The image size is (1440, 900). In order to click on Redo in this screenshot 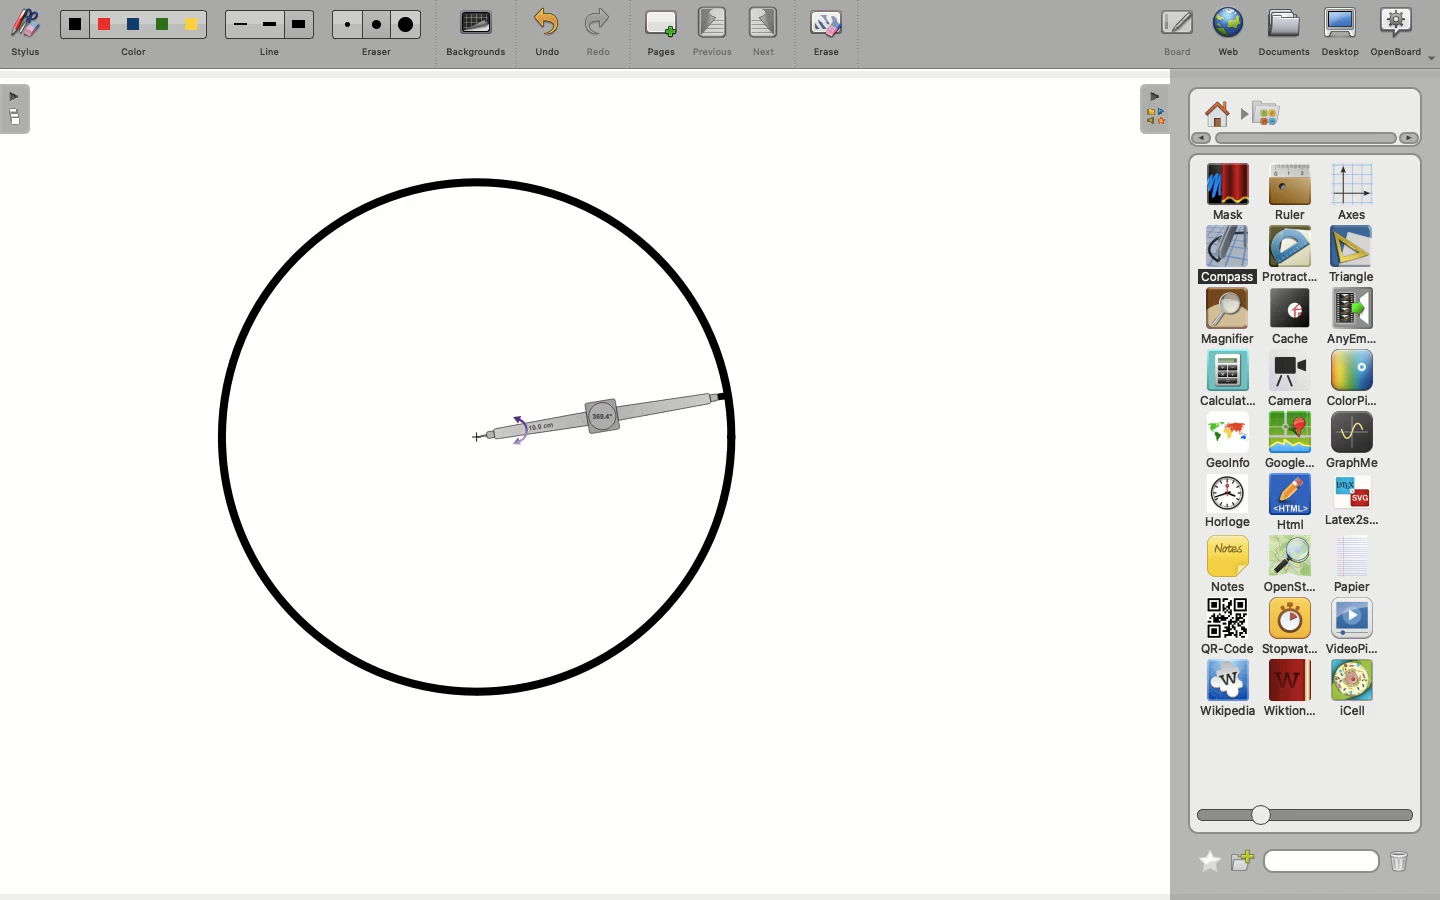, I will do `click(599, 34)`.